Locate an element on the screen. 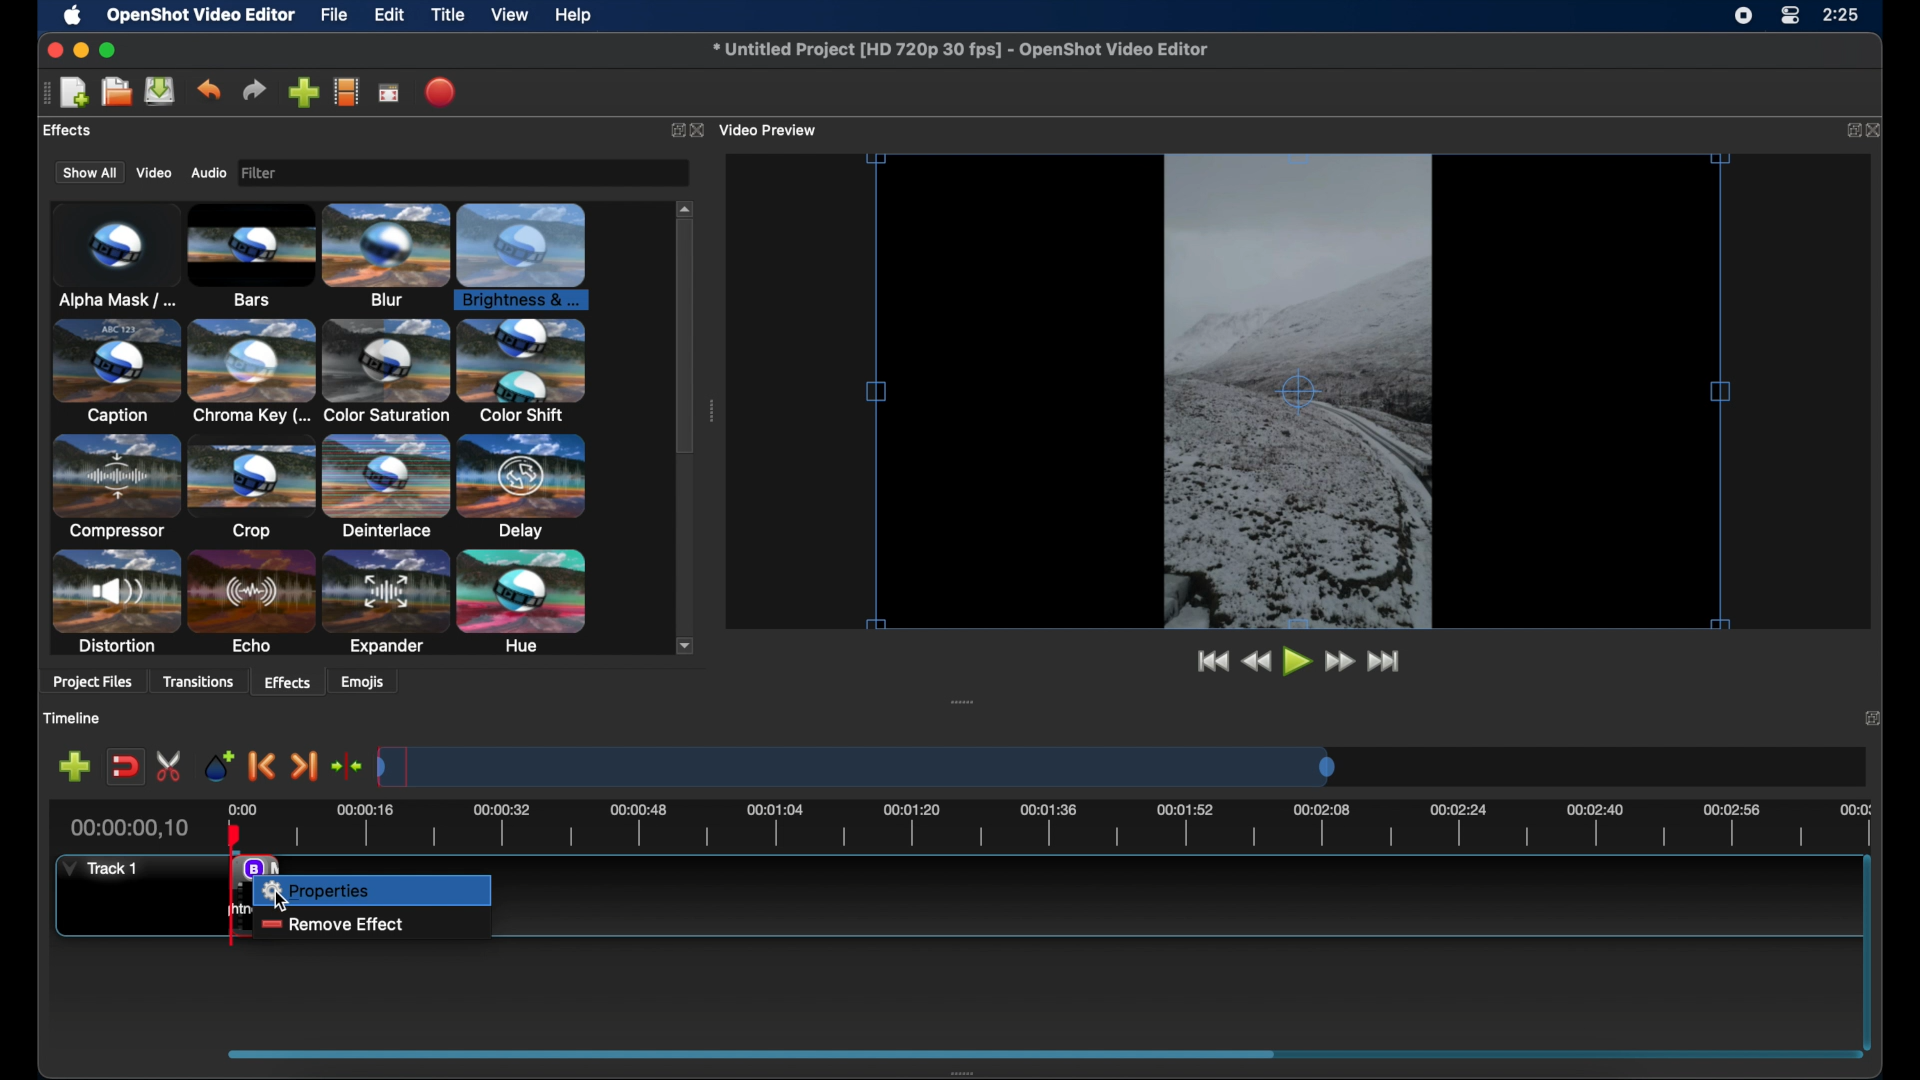  timeline is located at coordinates (73, 718).